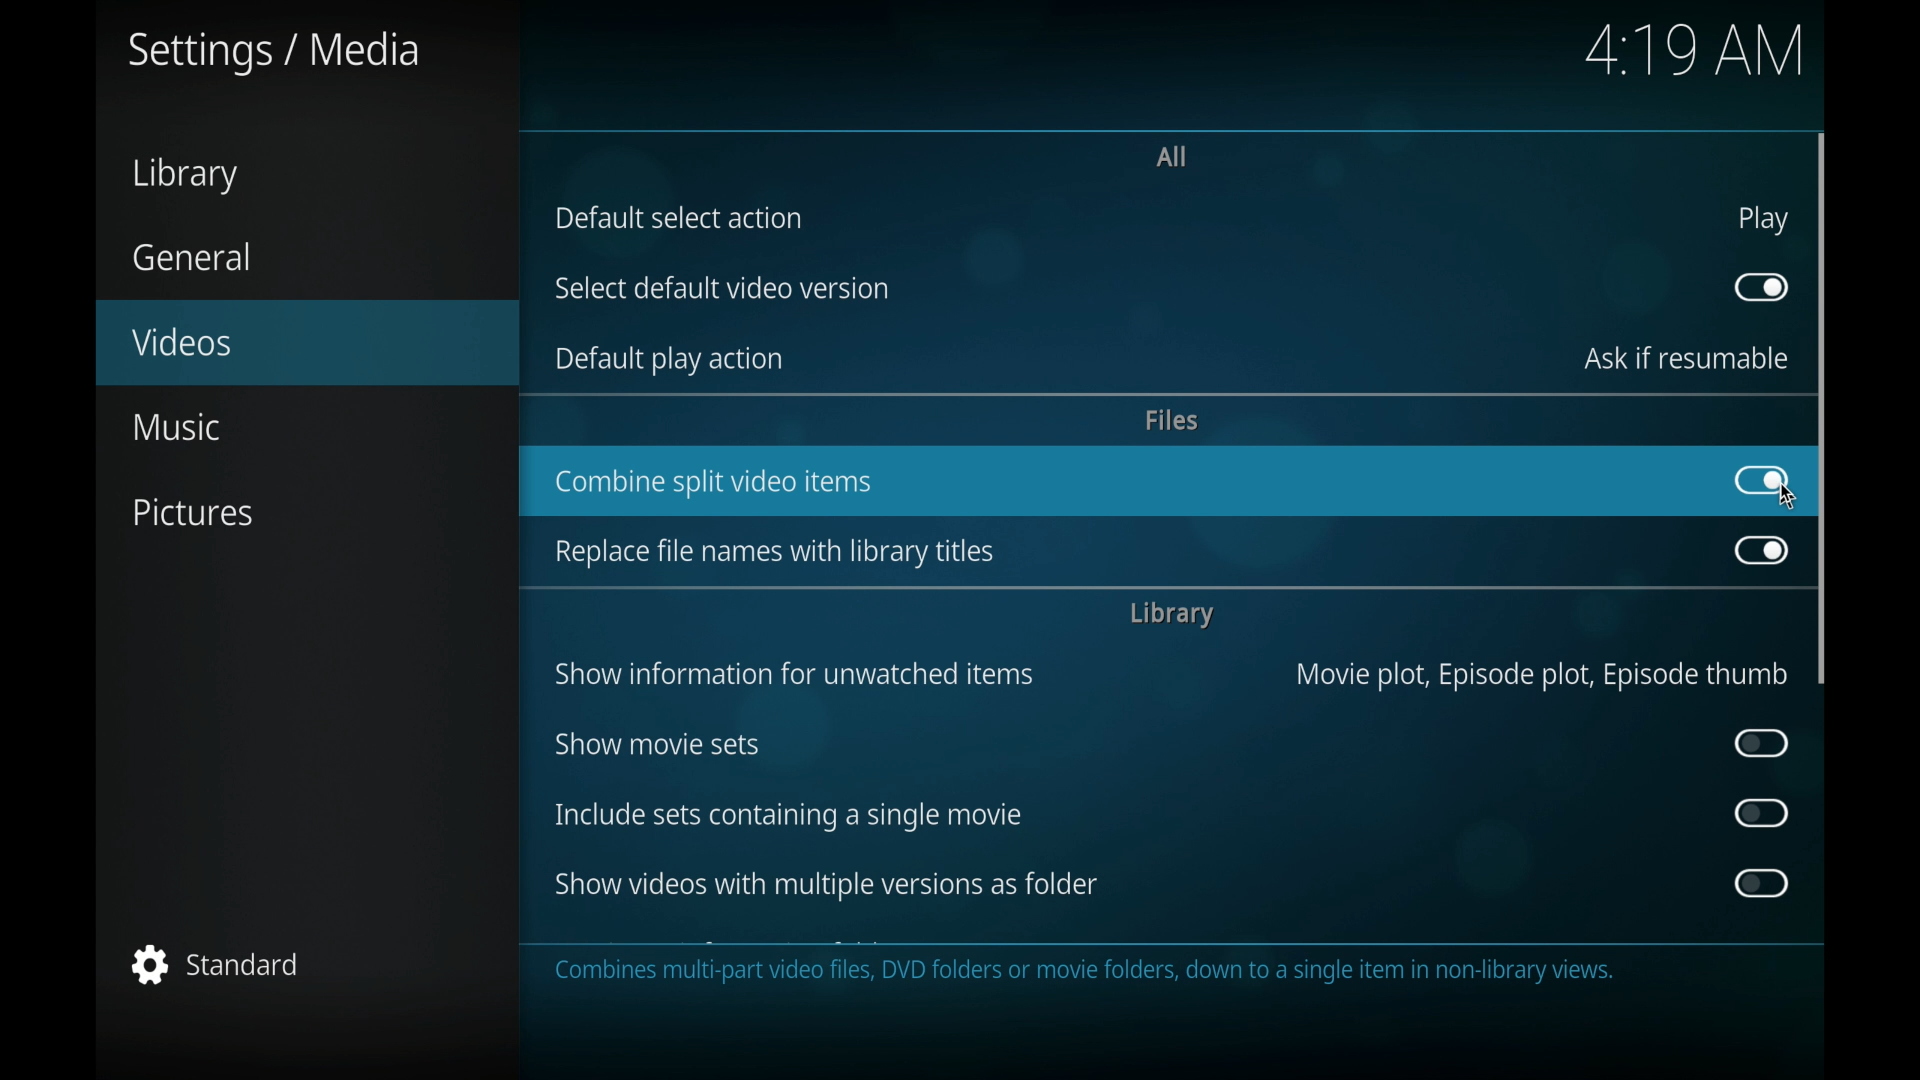 The width and height of the screenshot is (1920, 1080). I want to click on movie plot, so click(1541, 676).